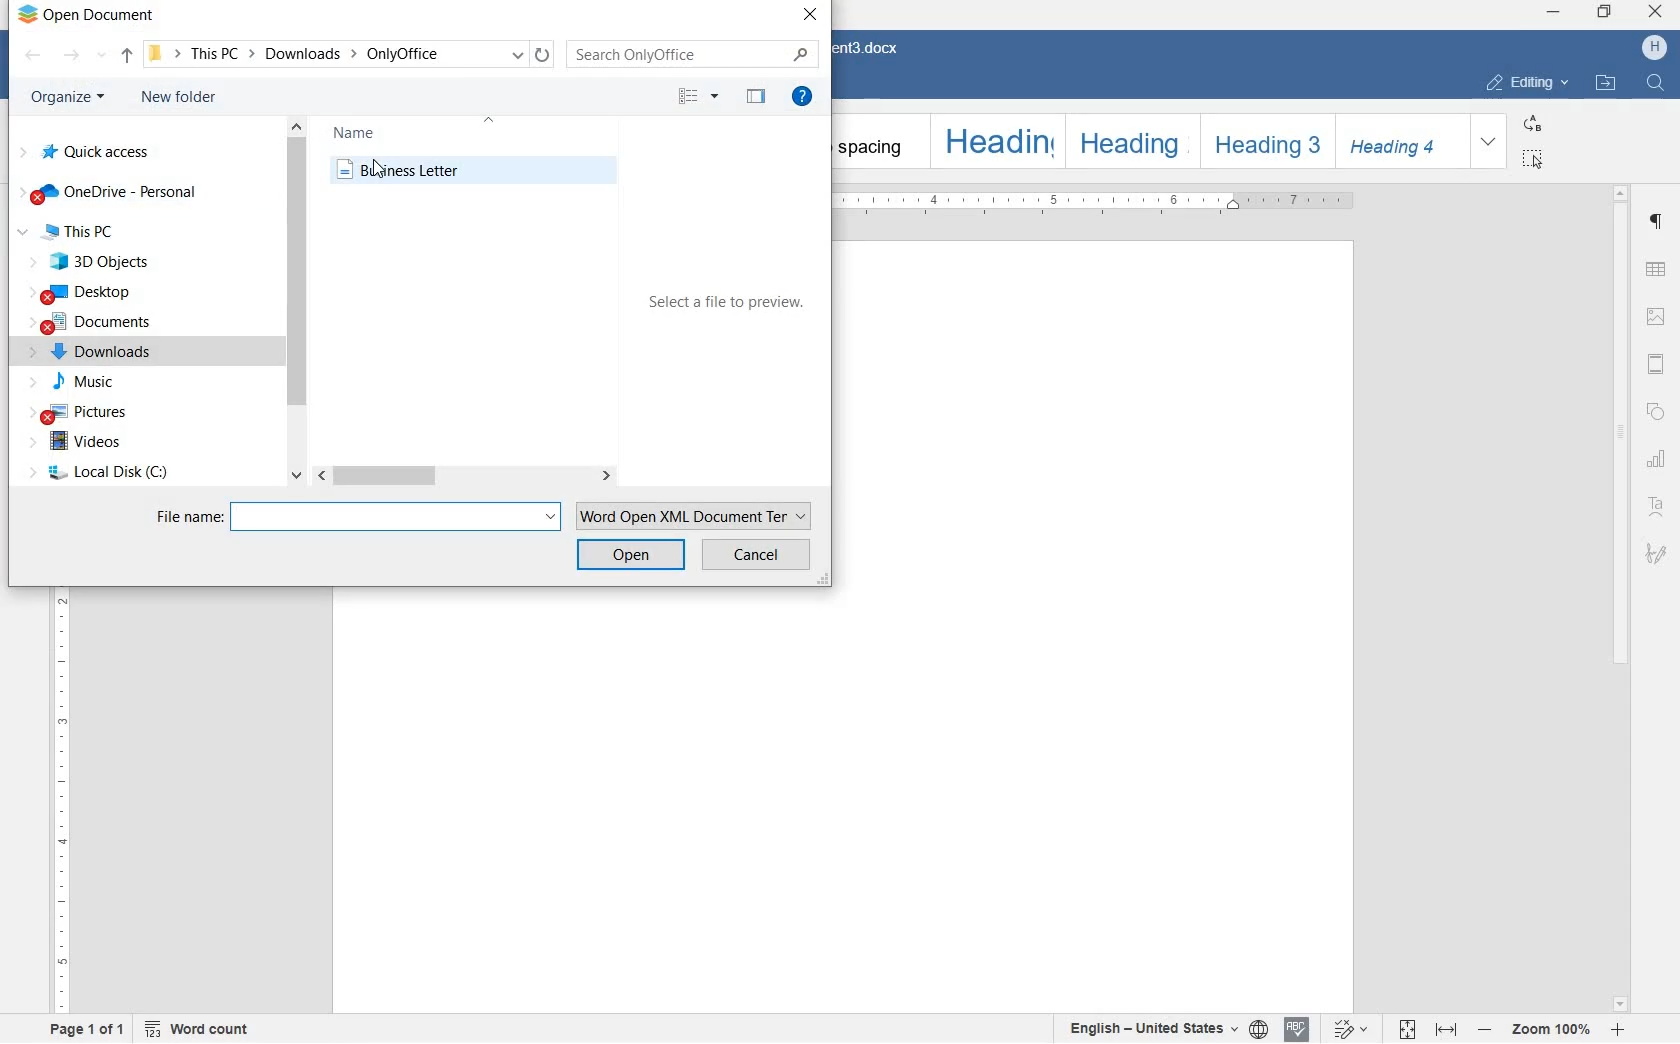  I want to click on local disk, so click(103, 471).